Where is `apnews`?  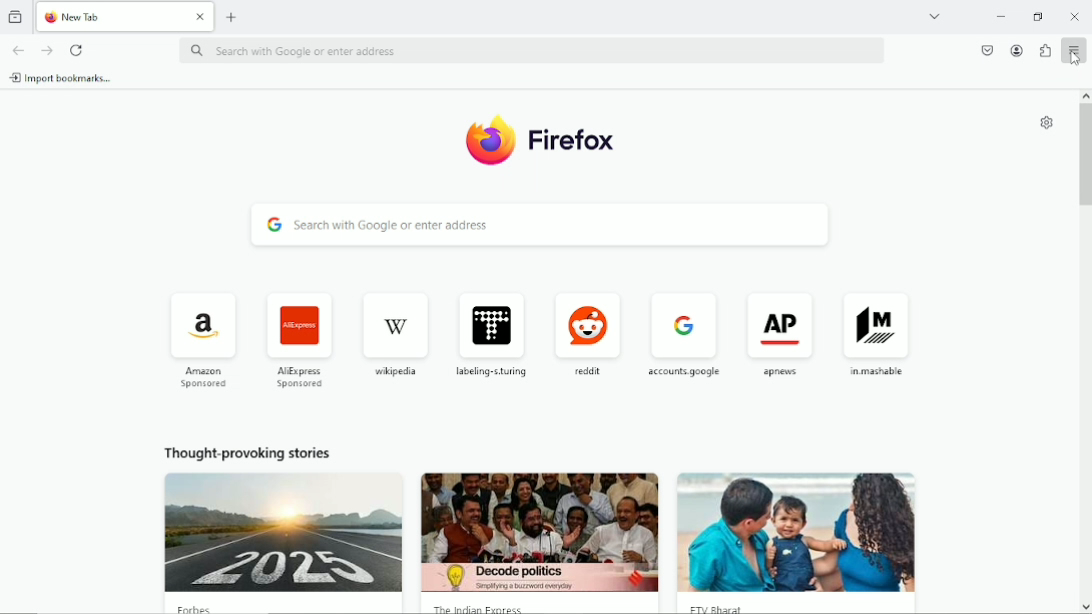 apnews is located at coordinates (782, 334).